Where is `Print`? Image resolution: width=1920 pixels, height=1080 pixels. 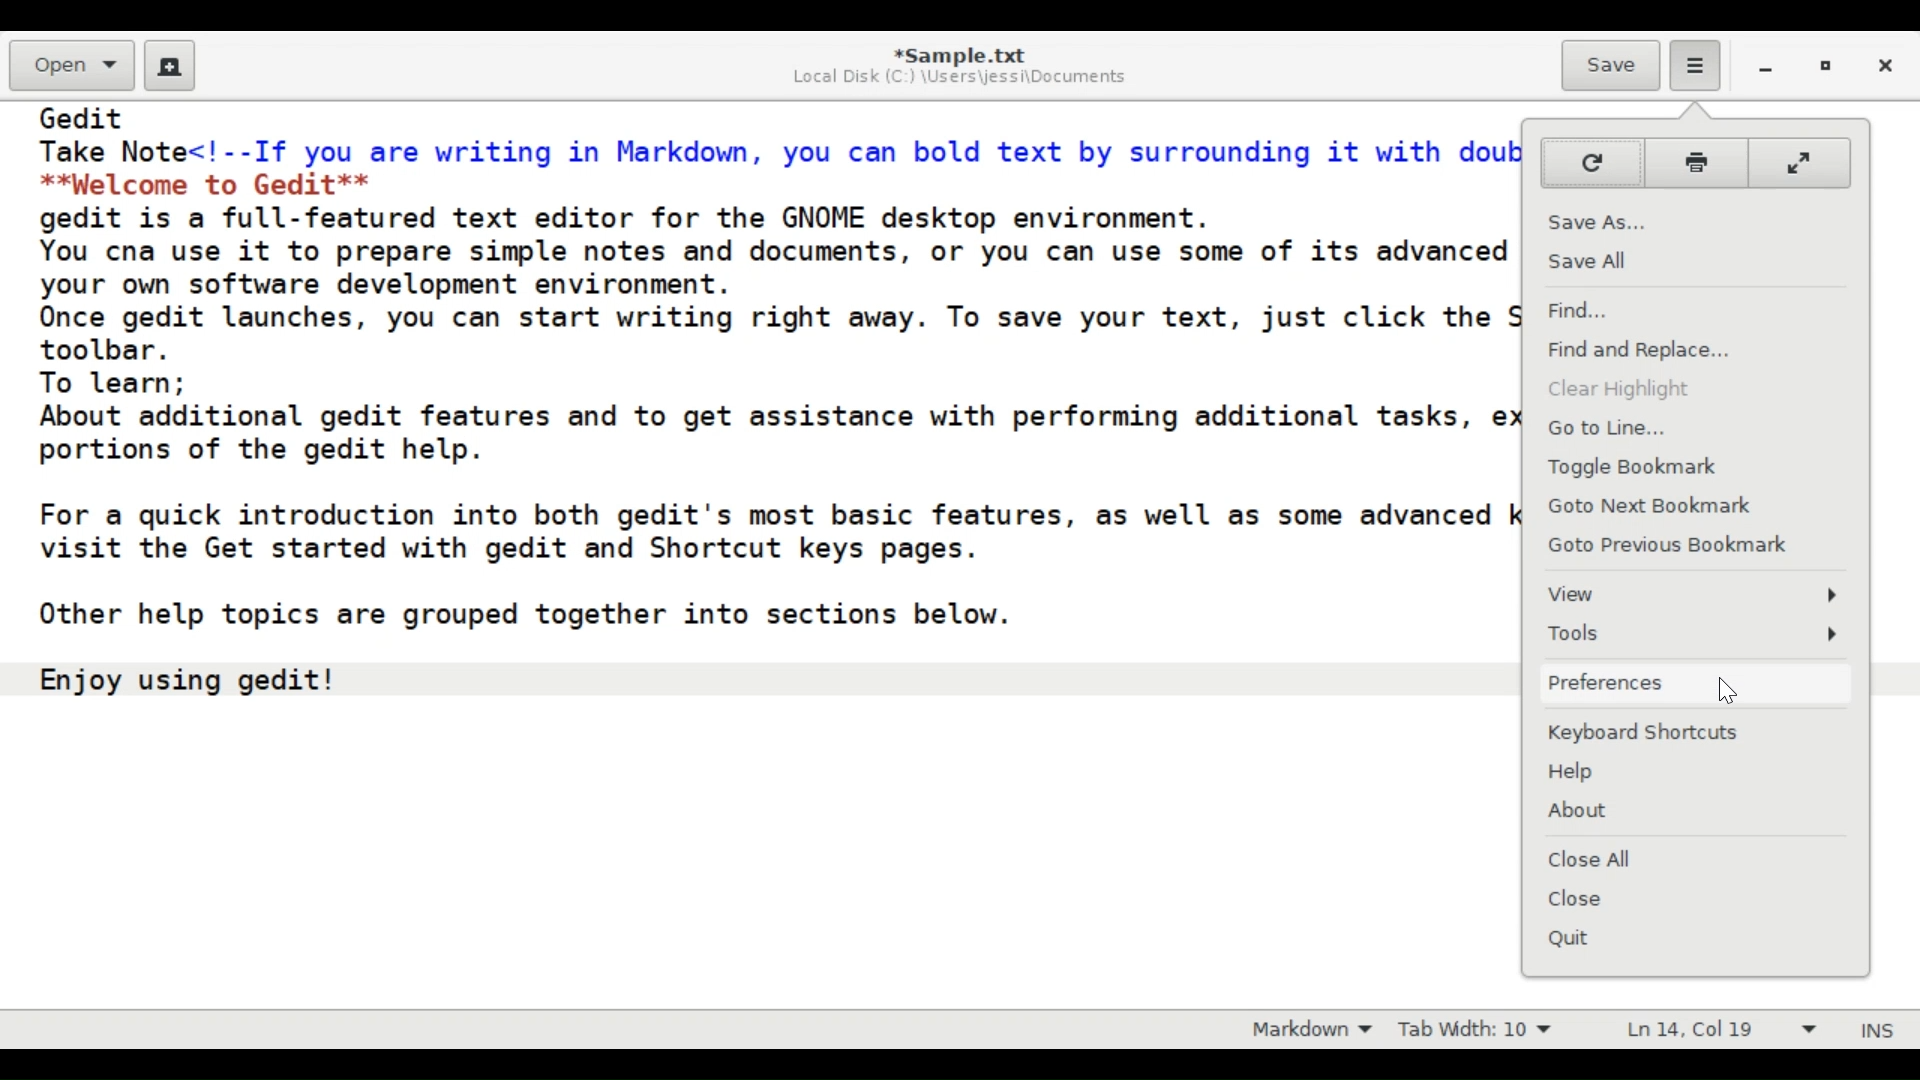
Print is located at coordinates (1695, 163).